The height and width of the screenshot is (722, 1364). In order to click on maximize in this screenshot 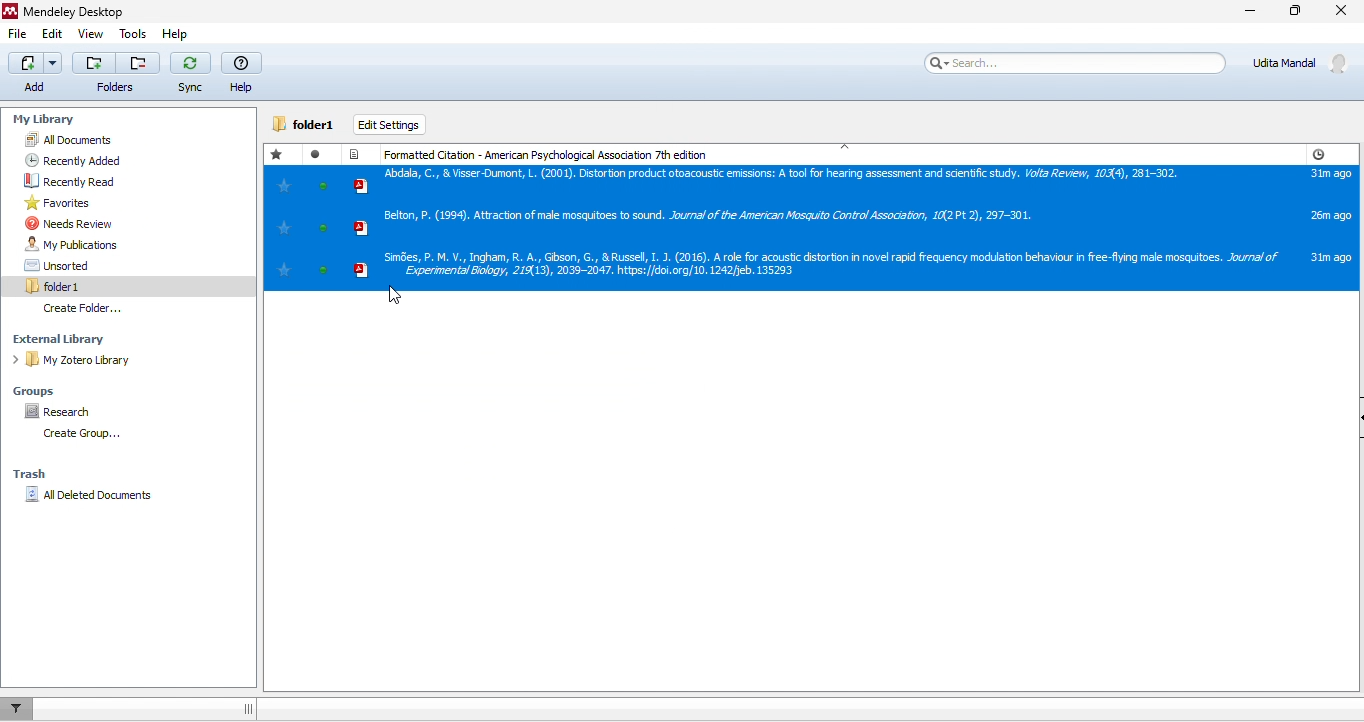, I will do `click(1295, 15)`.